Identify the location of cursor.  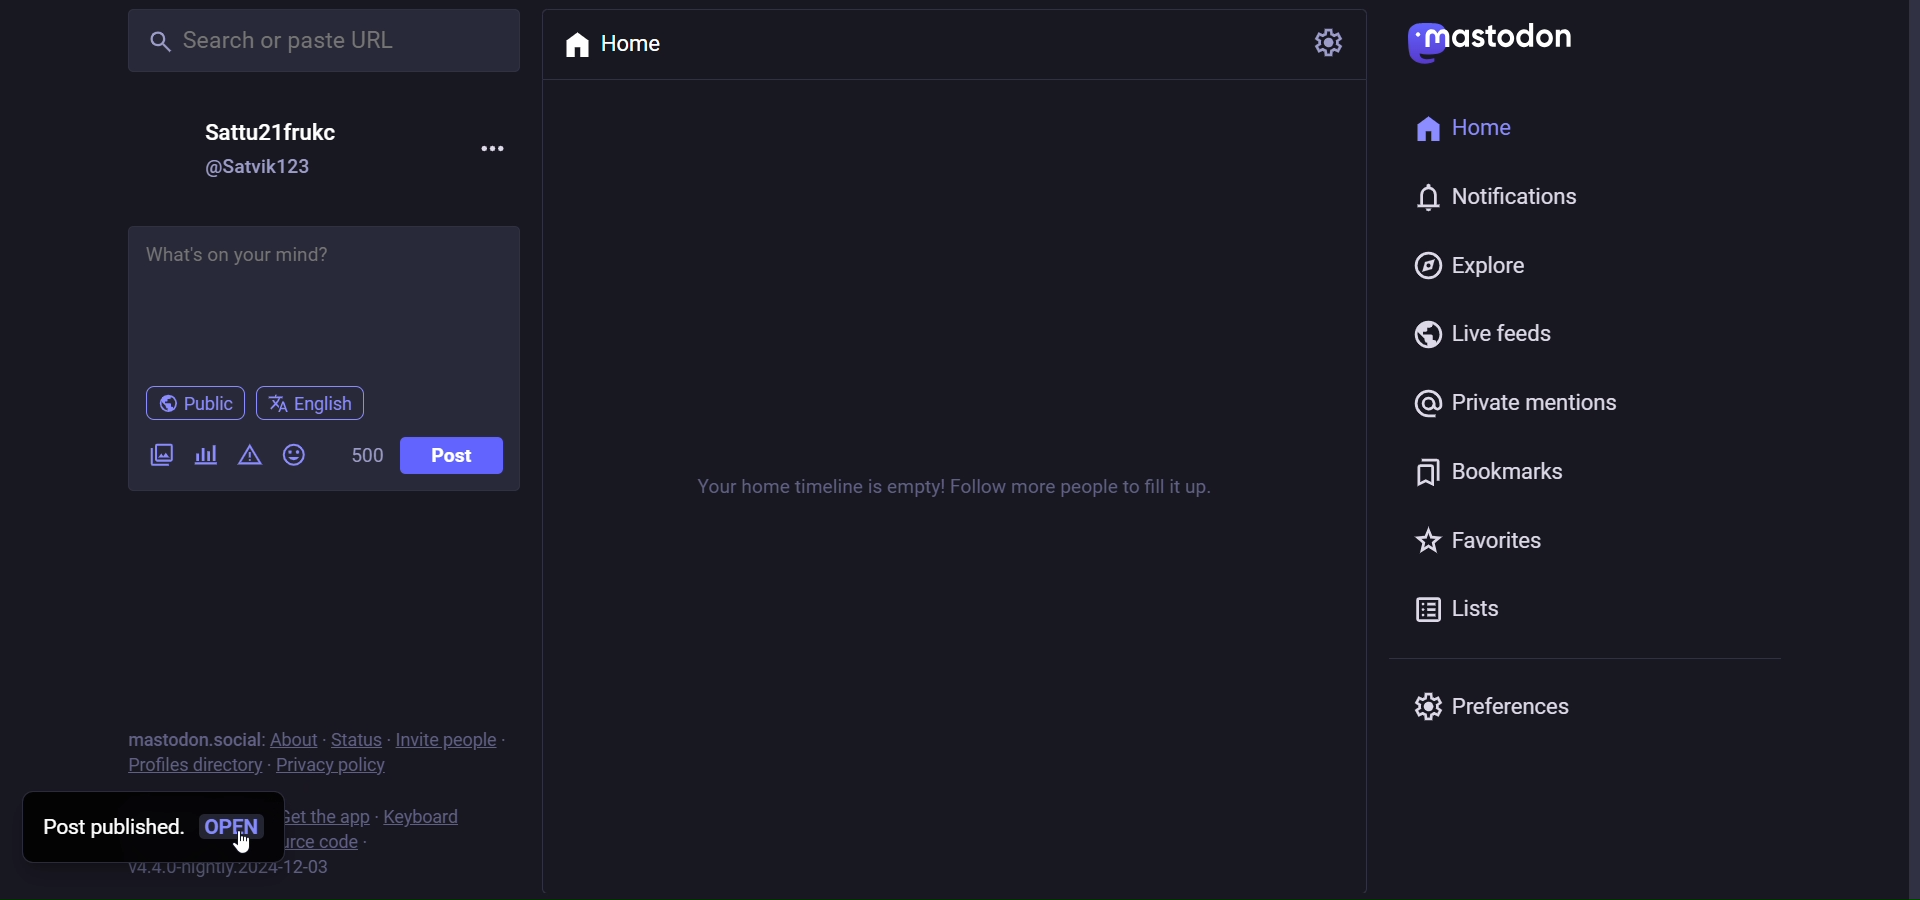
(257, 847).